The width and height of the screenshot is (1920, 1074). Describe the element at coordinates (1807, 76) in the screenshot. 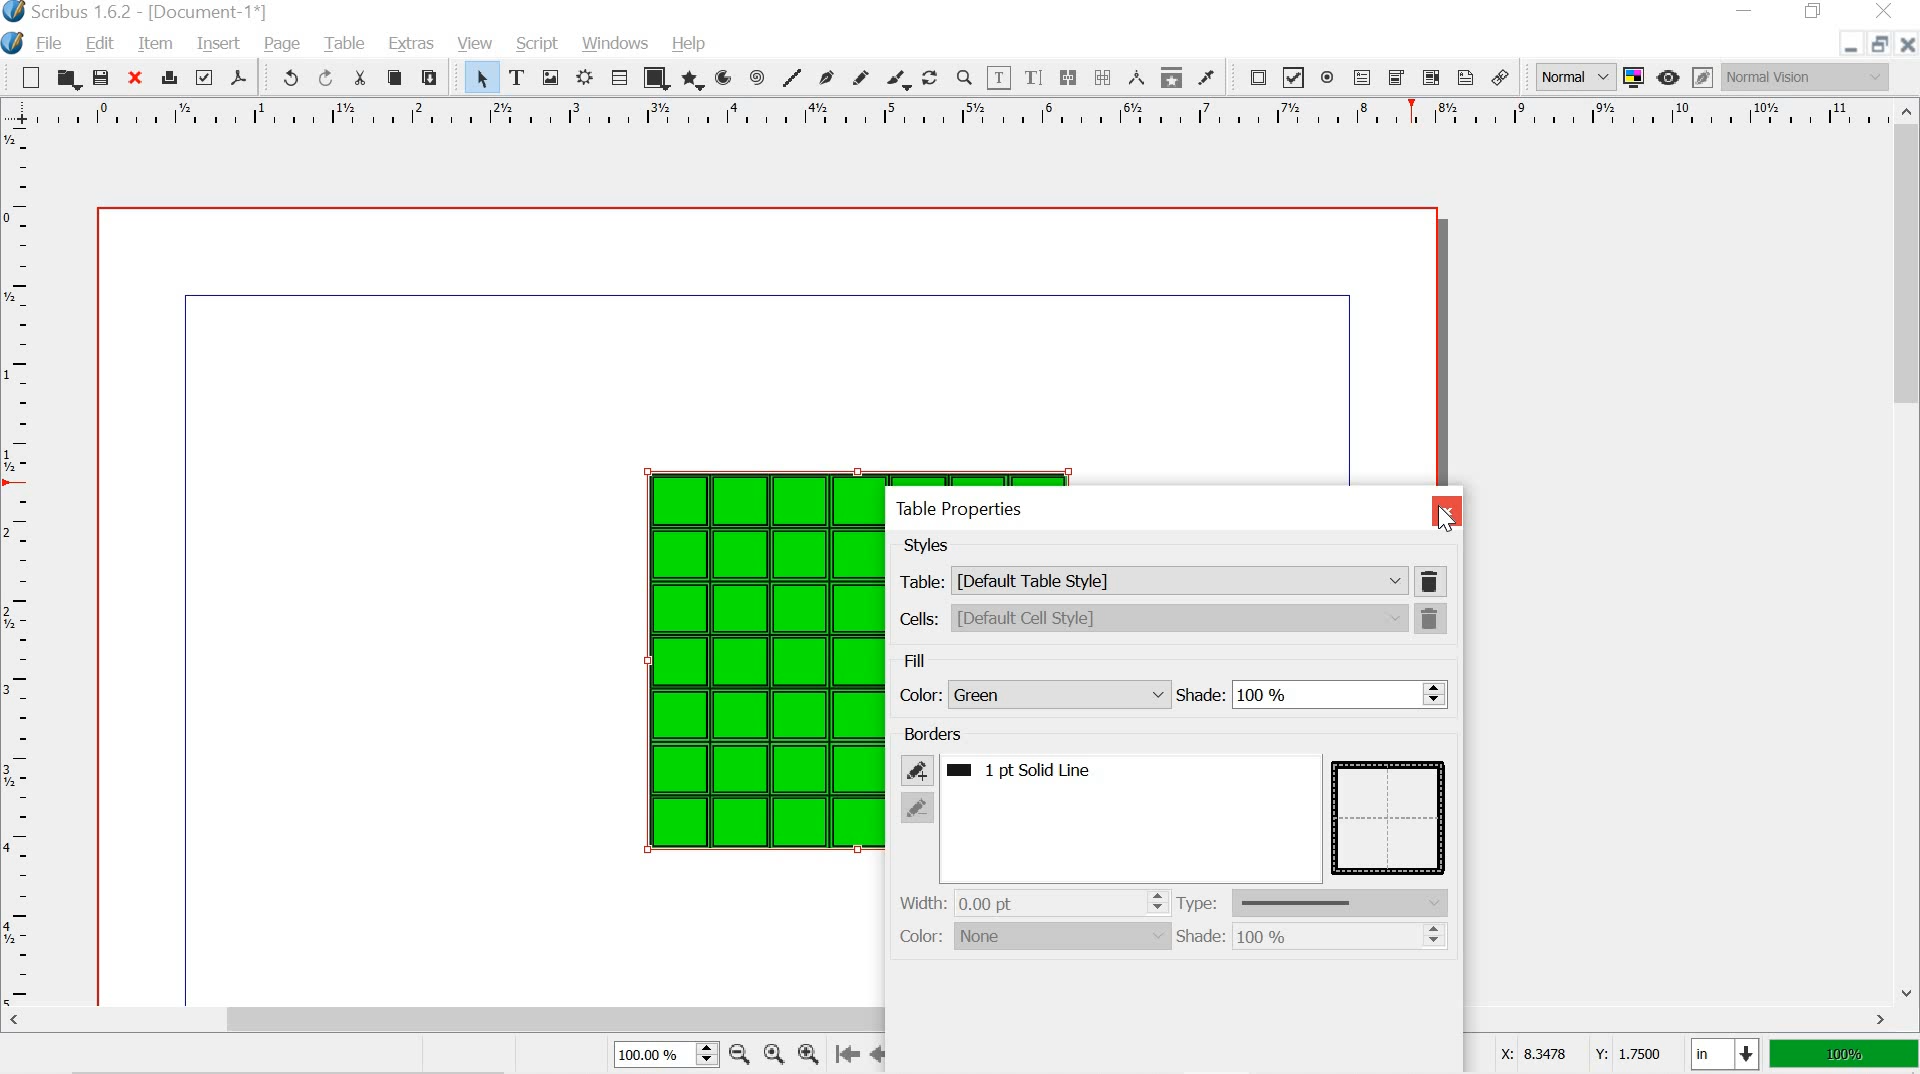

I see `normal vision` at that location.